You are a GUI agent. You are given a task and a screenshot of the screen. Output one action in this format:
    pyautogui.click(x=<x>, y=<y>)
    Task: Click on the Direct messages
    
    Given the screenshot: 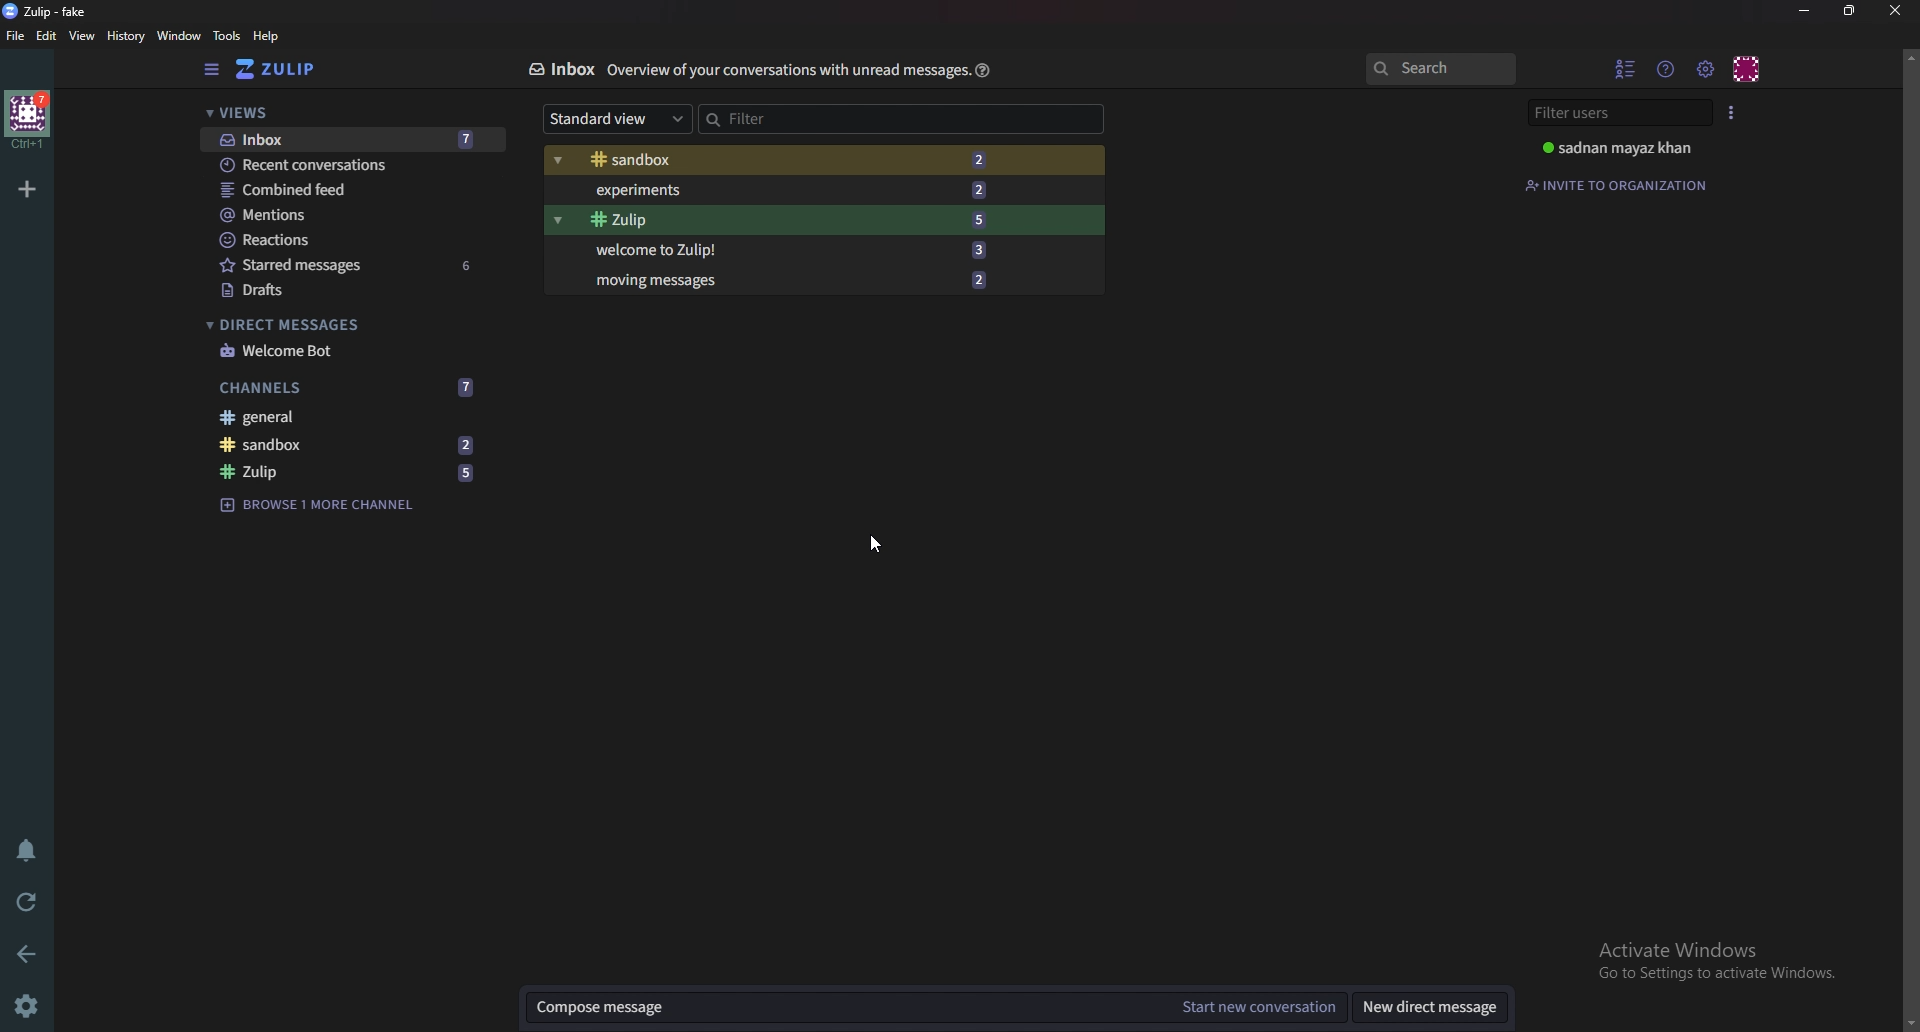 What is the action you would take?
    pyautogui.click(x=344, y=325)
    